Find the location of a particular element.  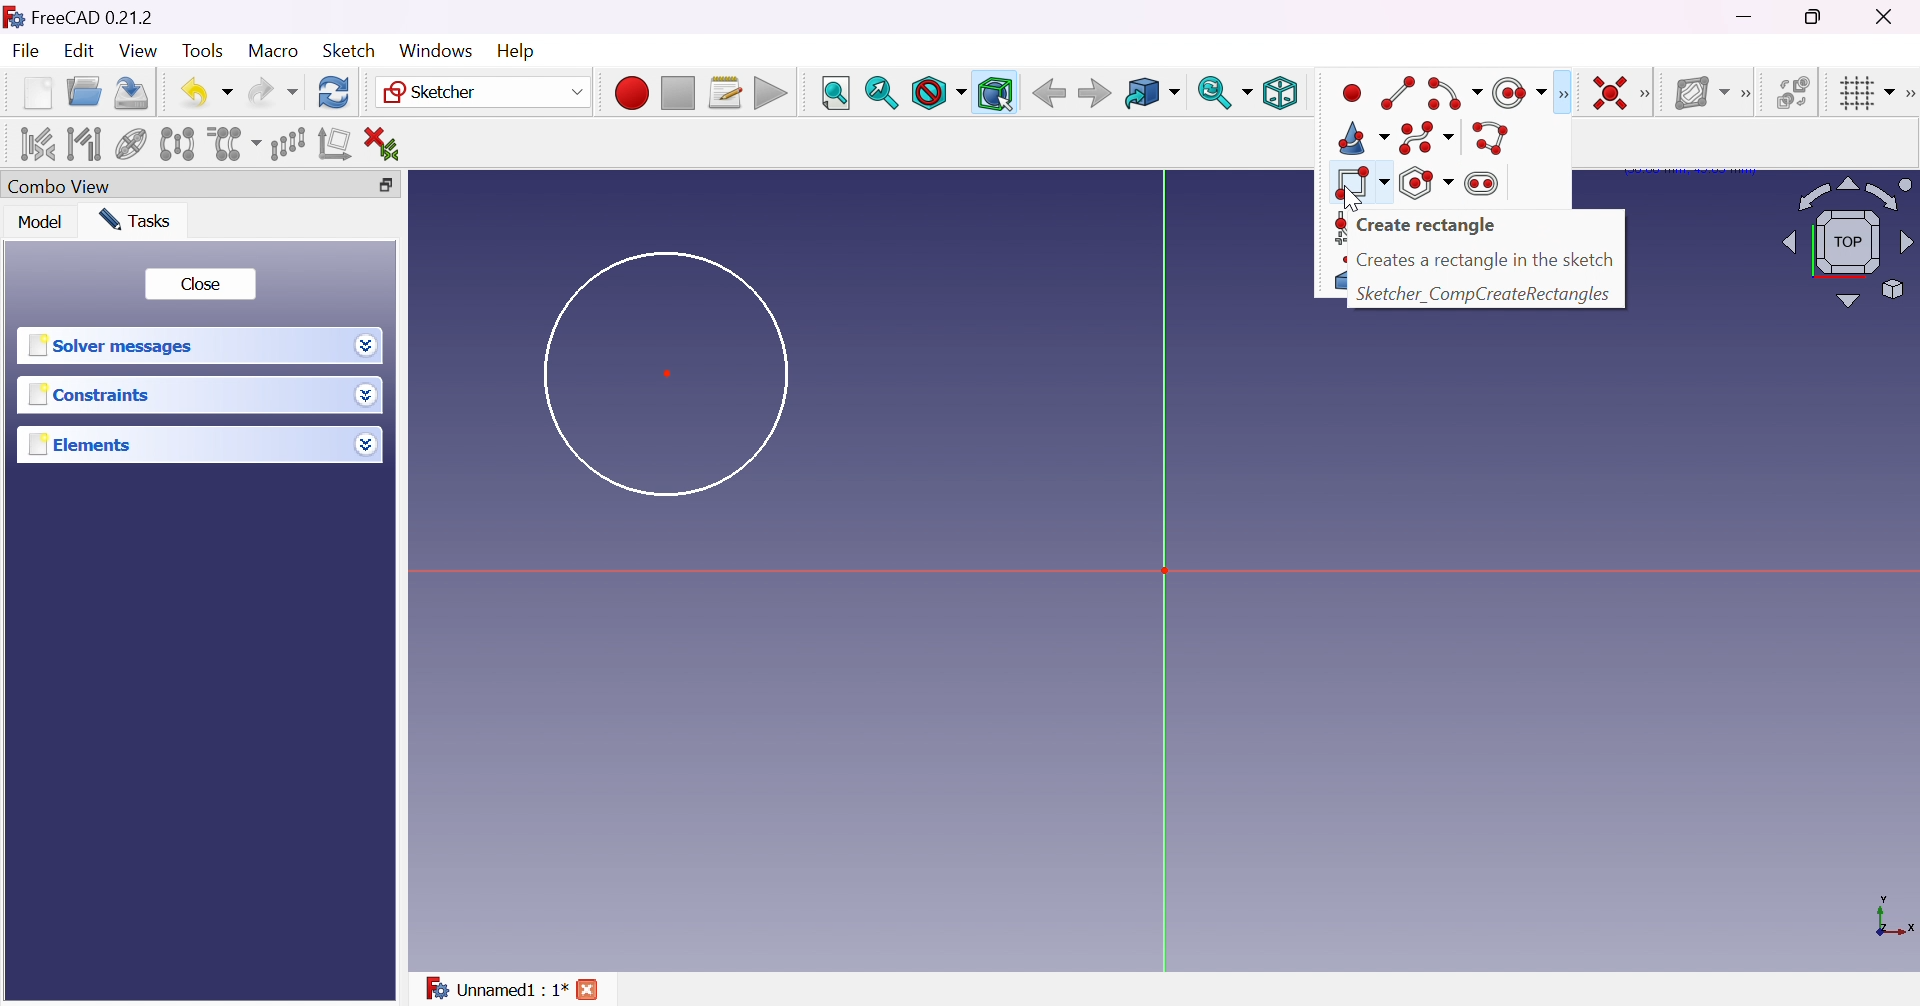

Symmetry is located at coordinates (178, 143).